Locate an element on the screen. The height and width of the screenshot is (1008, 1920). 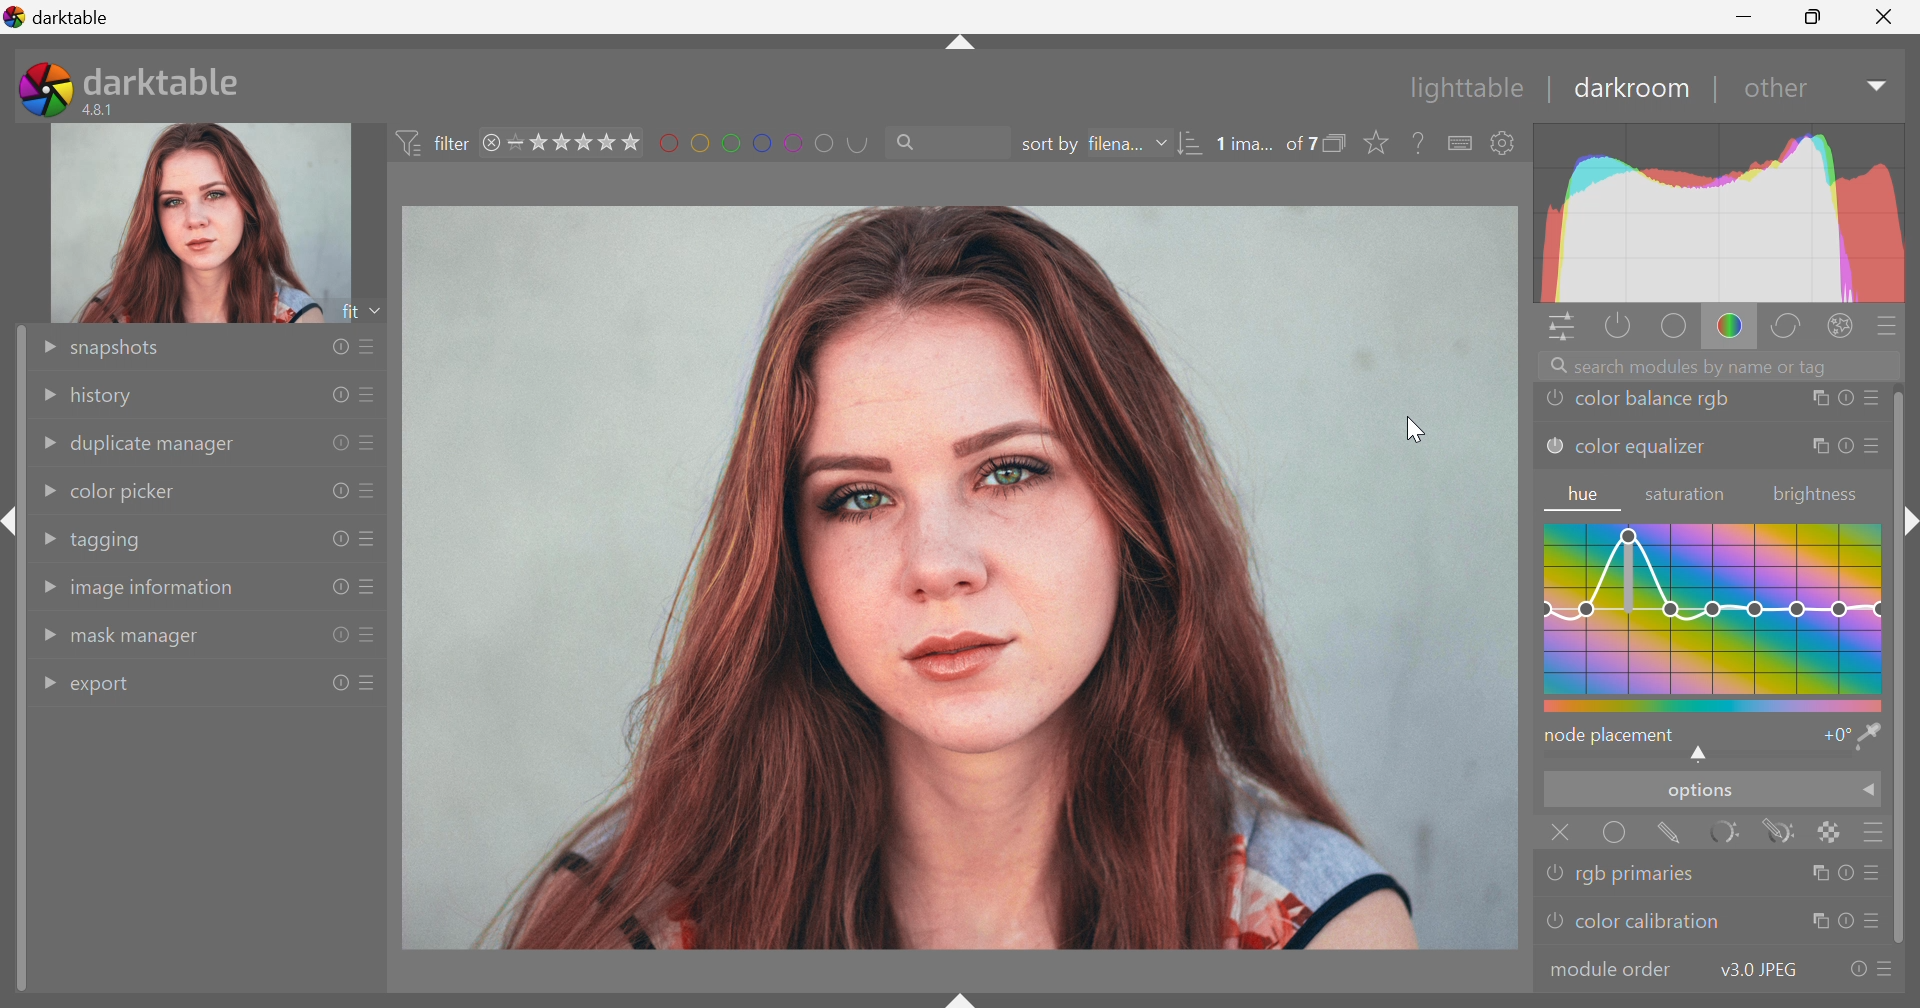
'color balance rgb' is switched off is located at coordinates (1555, 401).